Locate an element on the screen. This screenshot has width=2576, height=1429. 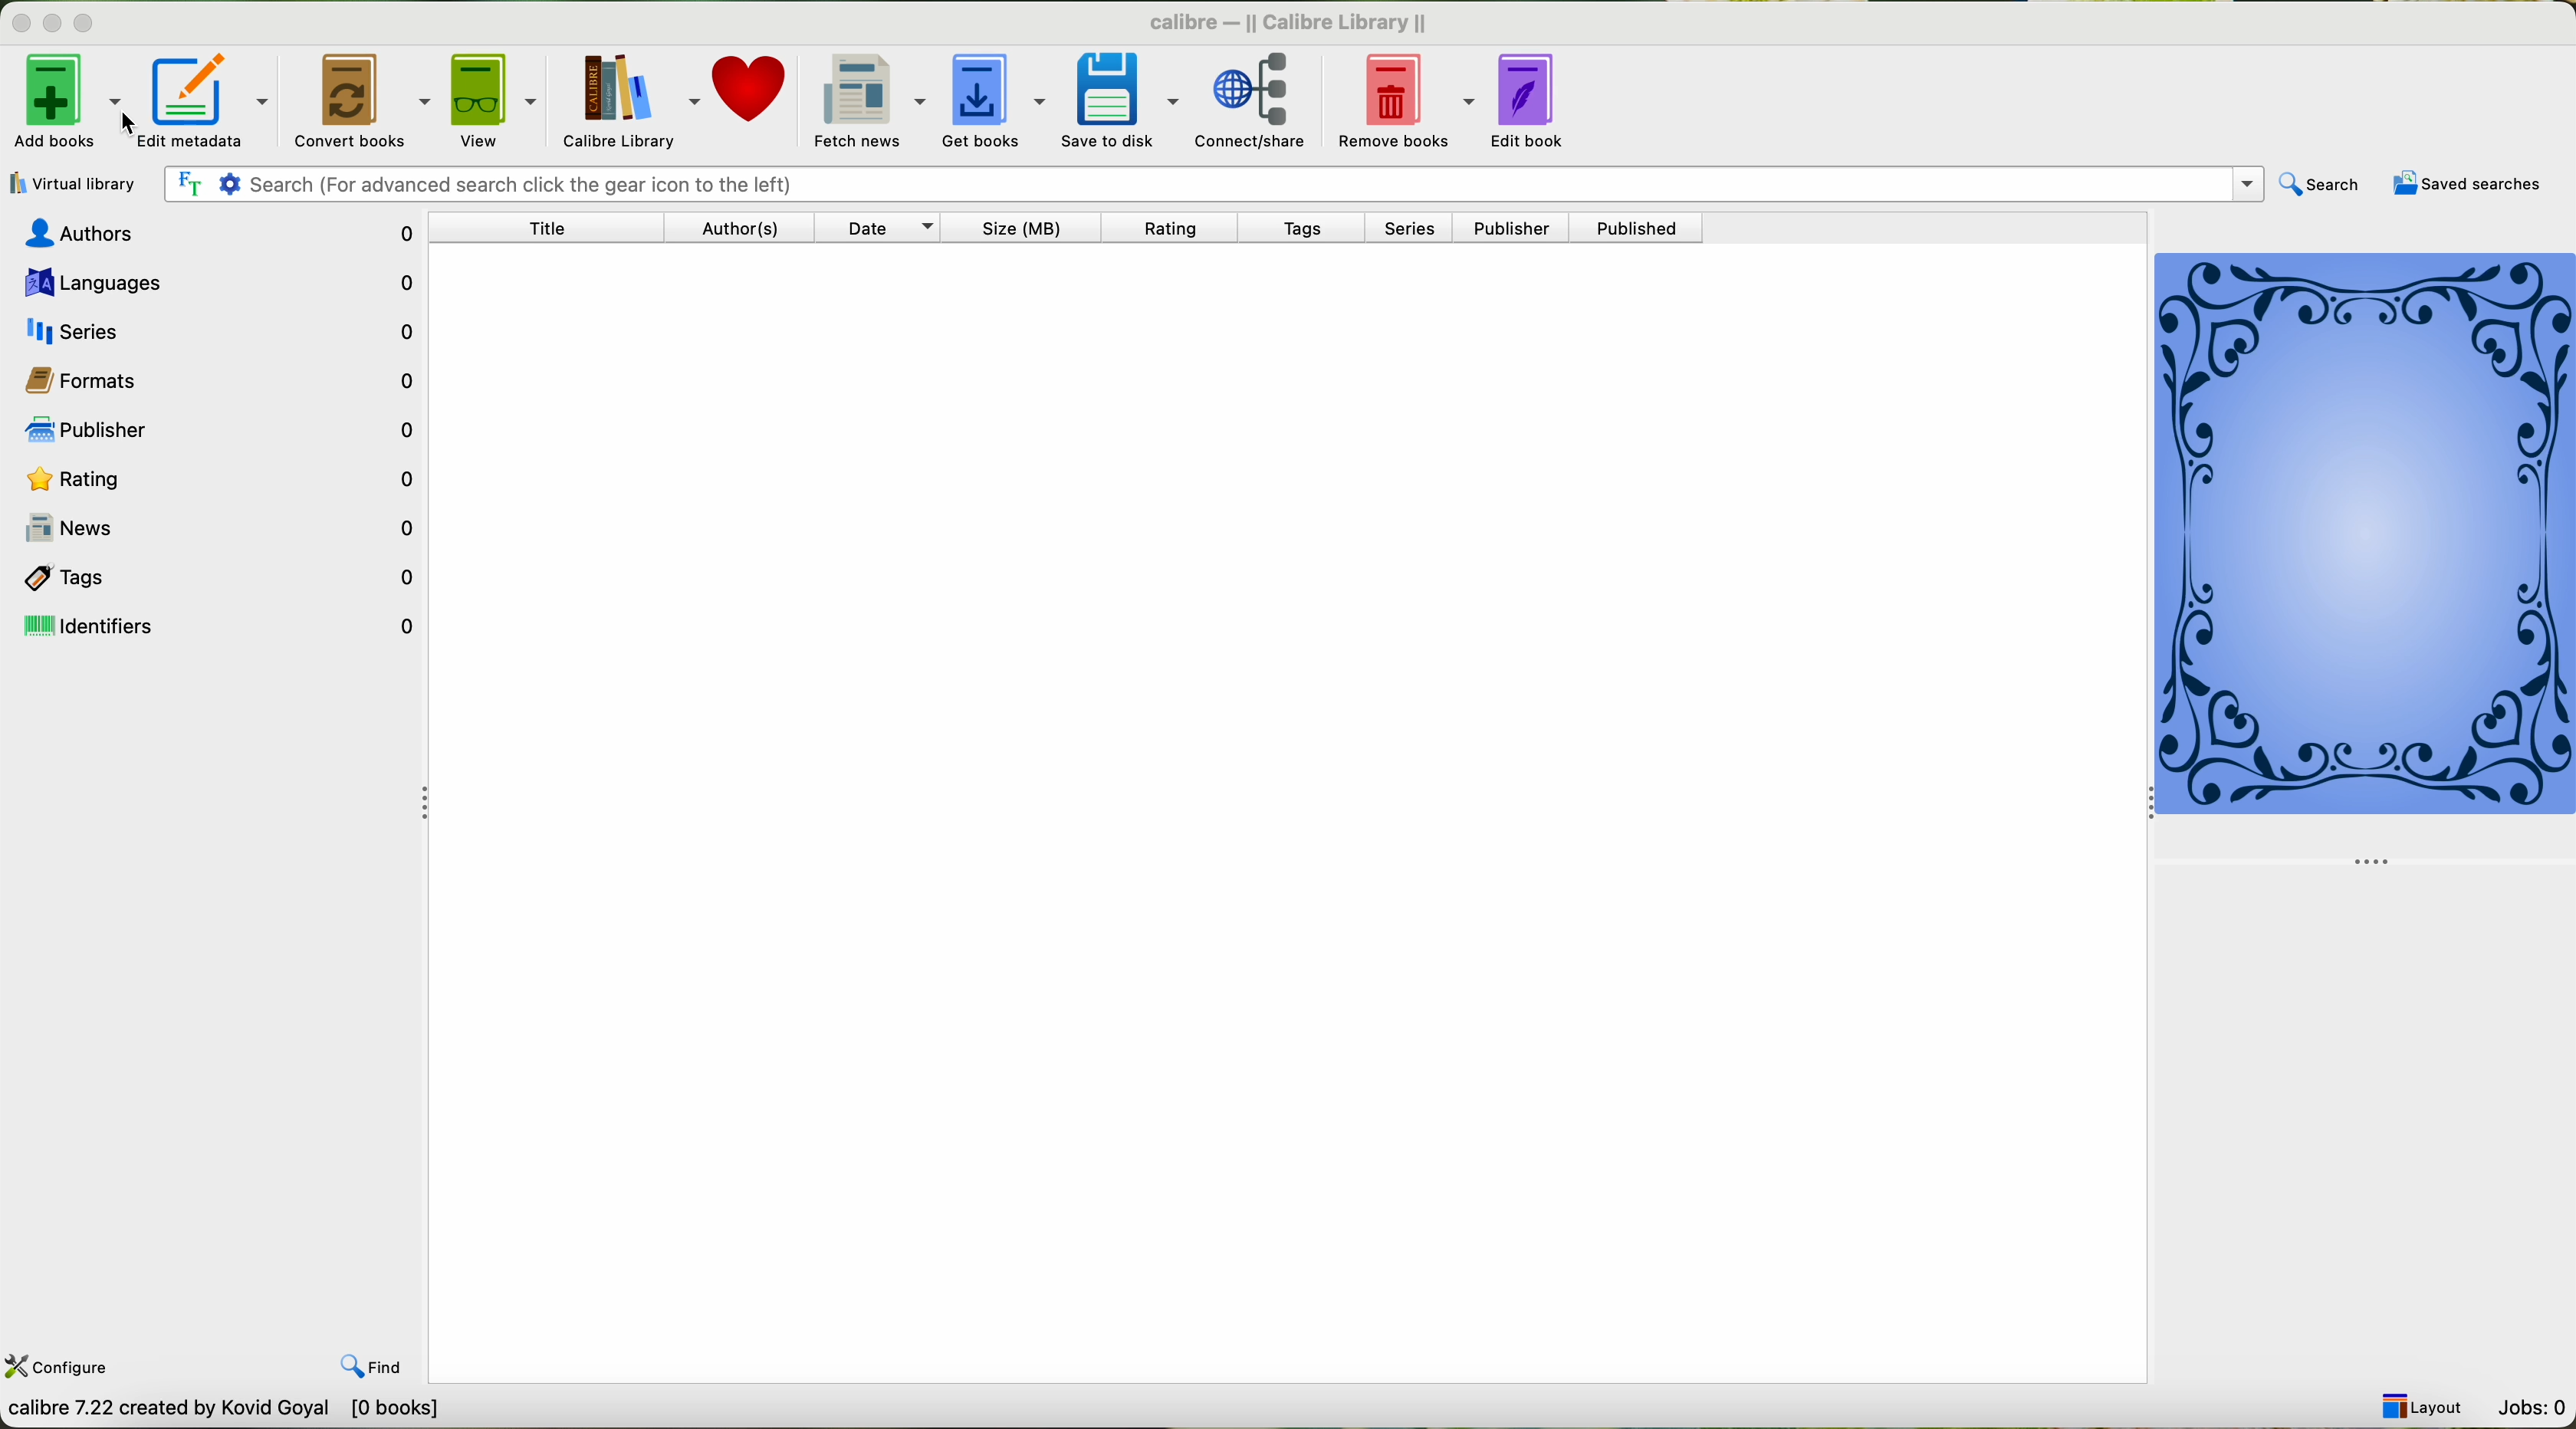
minimize is located at coordinates (48, 24).